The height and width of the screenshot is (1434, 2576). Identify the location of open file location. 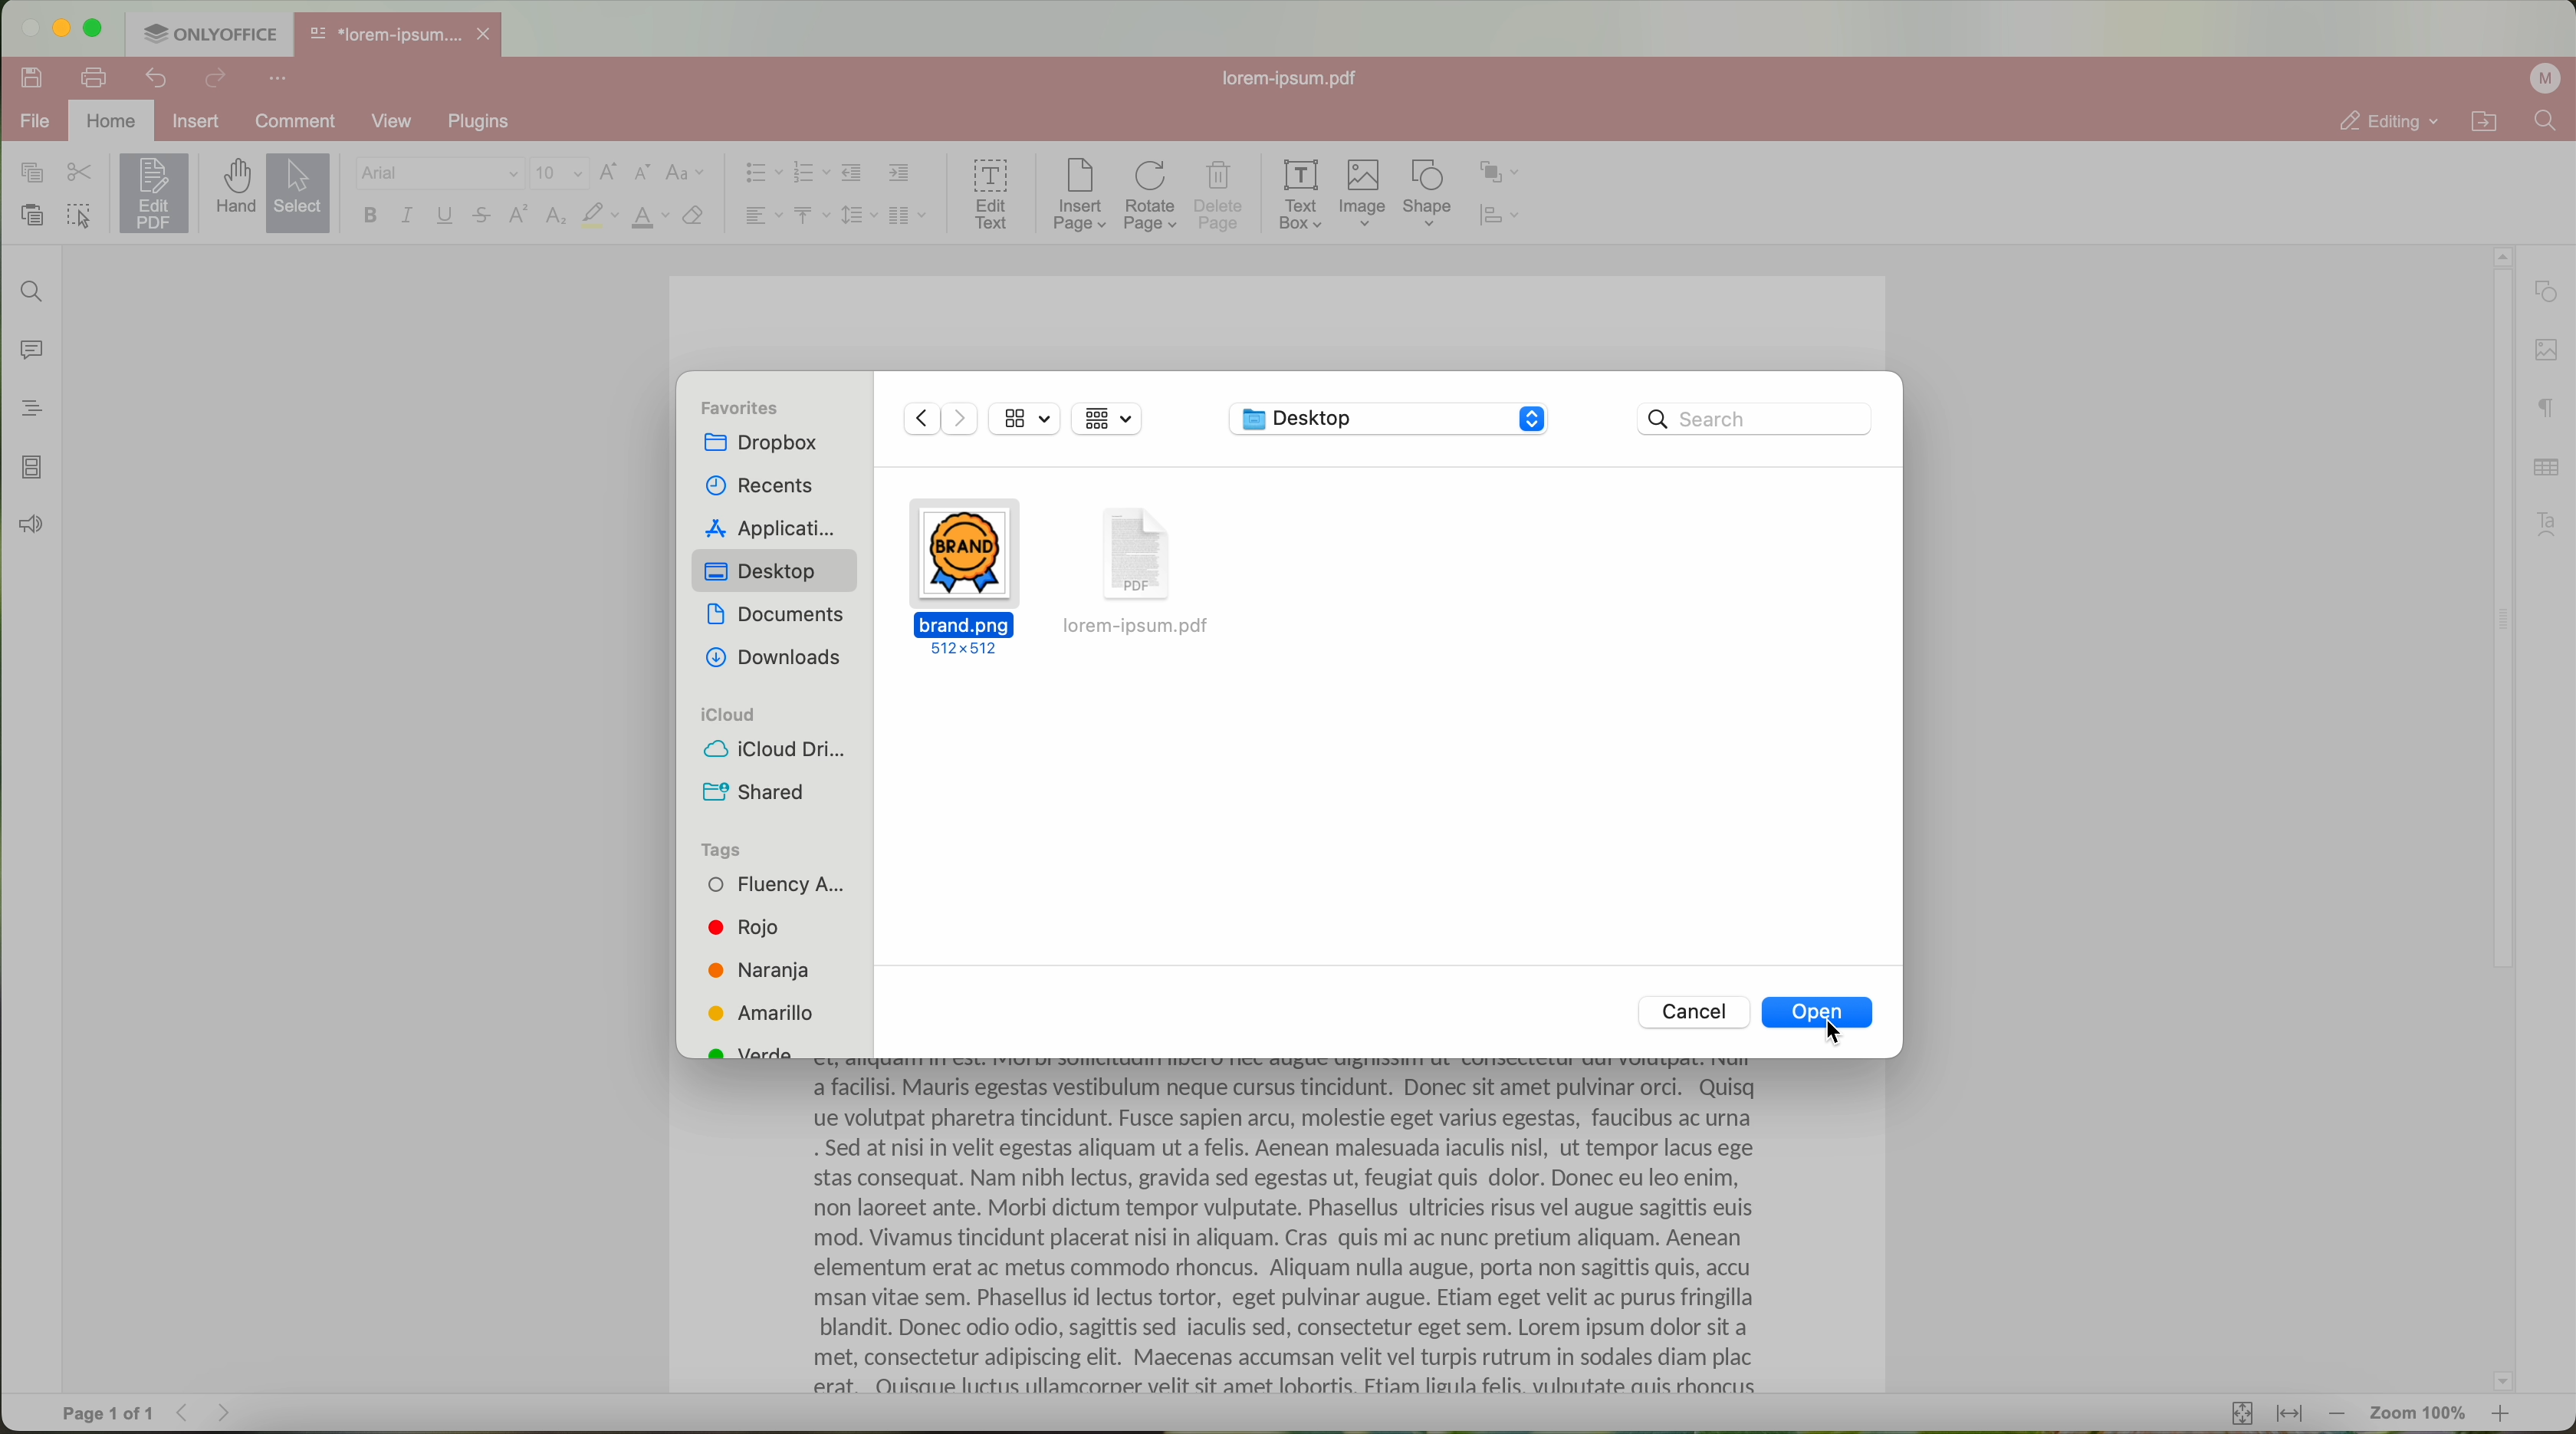
(2489, 122).